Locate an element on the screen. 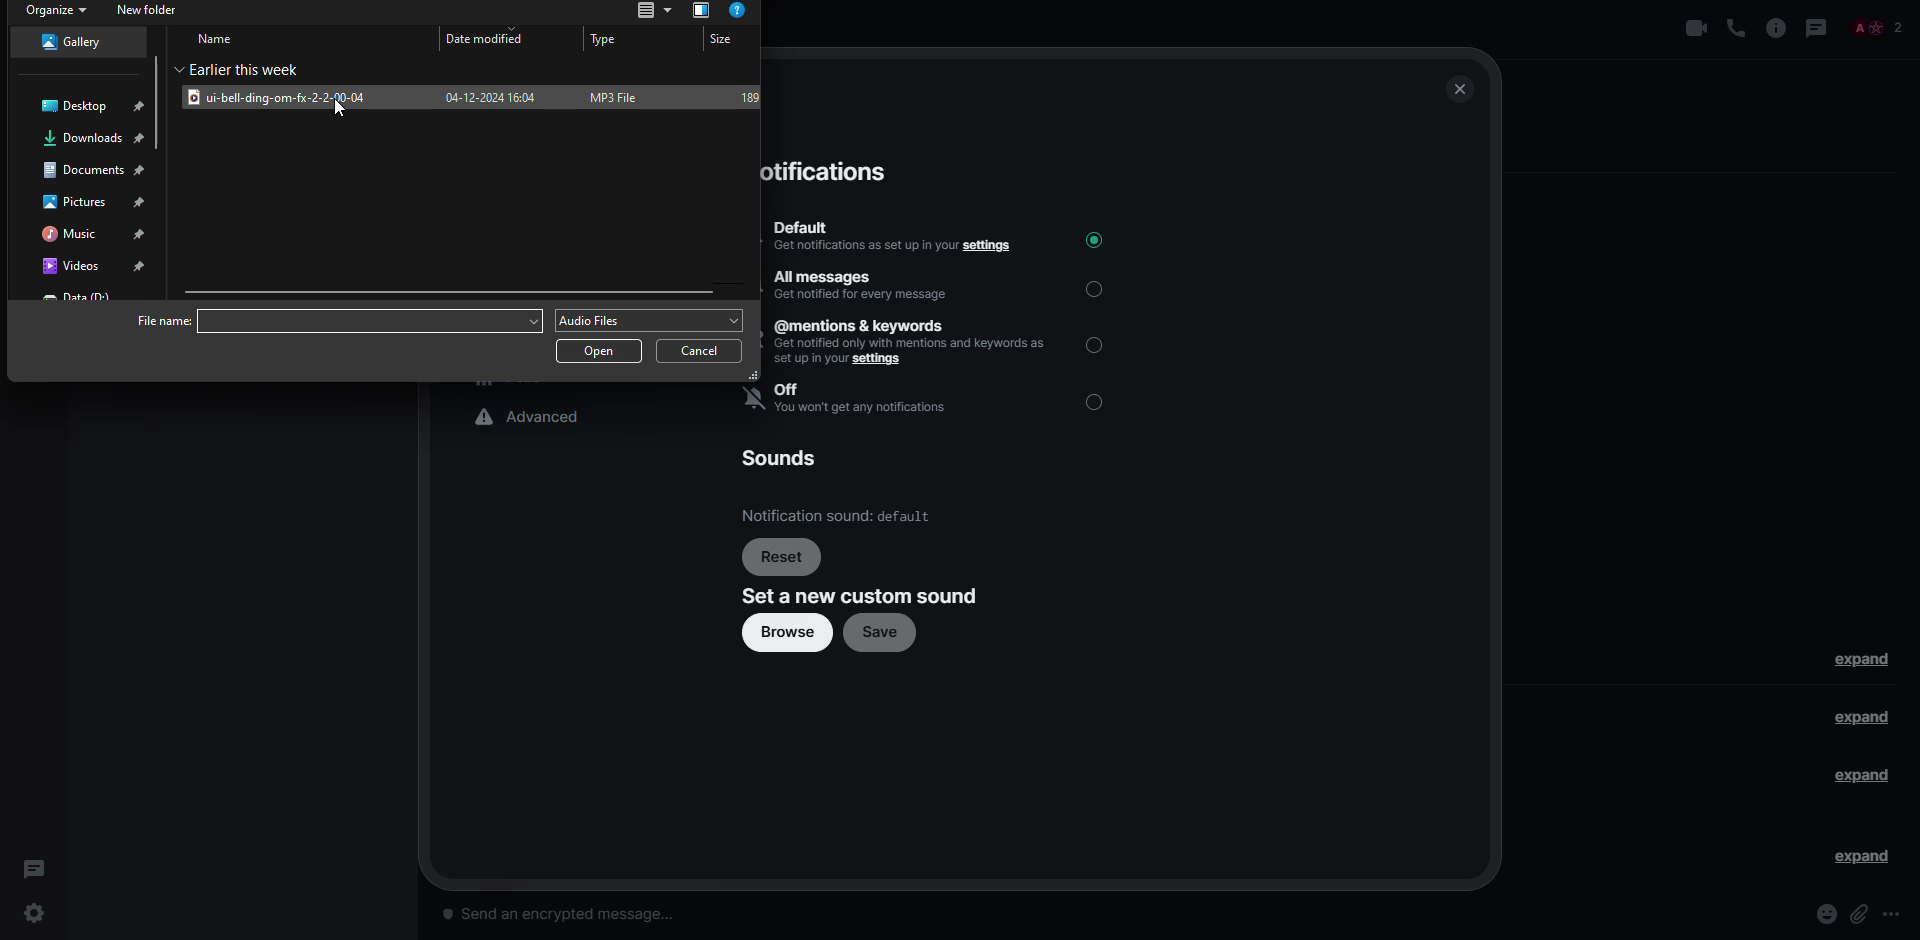  a Default
® Get notifications as set up in your settings is located at coordinates (896, 232).